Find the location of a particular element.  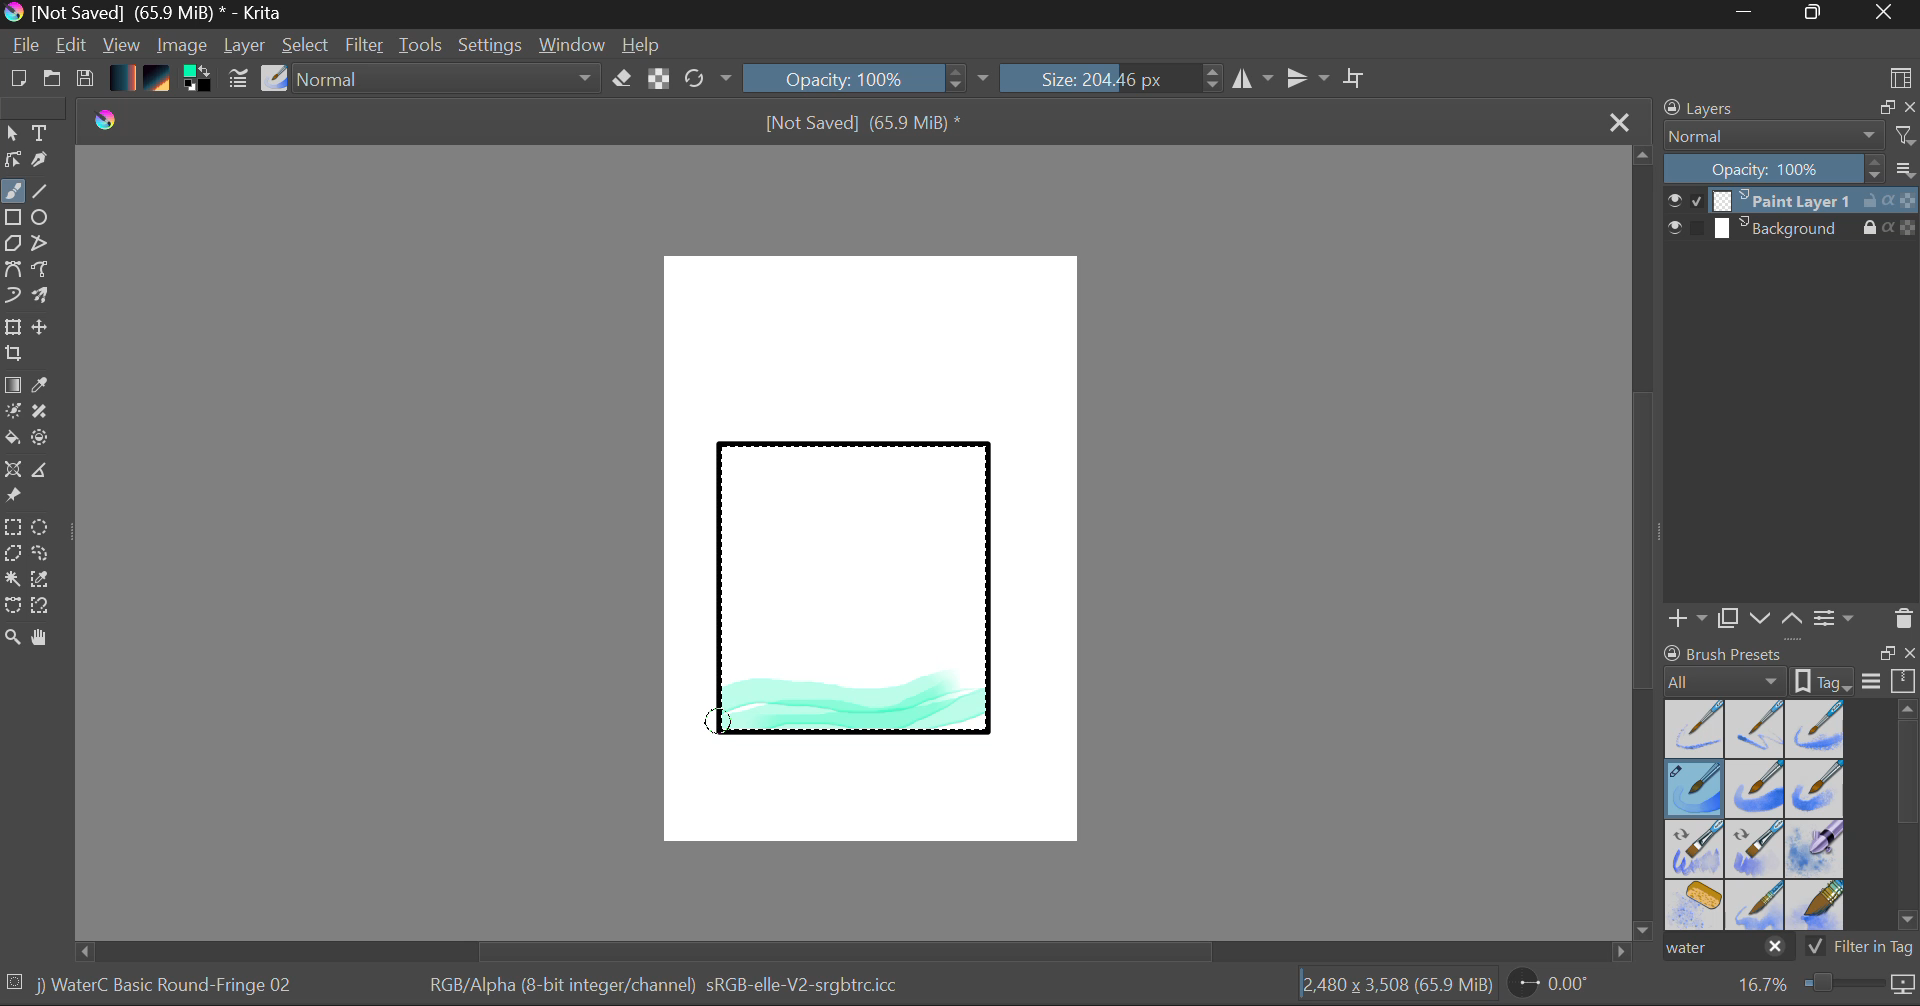

Polygon Selection Tool is located at coordinates (12, 554).